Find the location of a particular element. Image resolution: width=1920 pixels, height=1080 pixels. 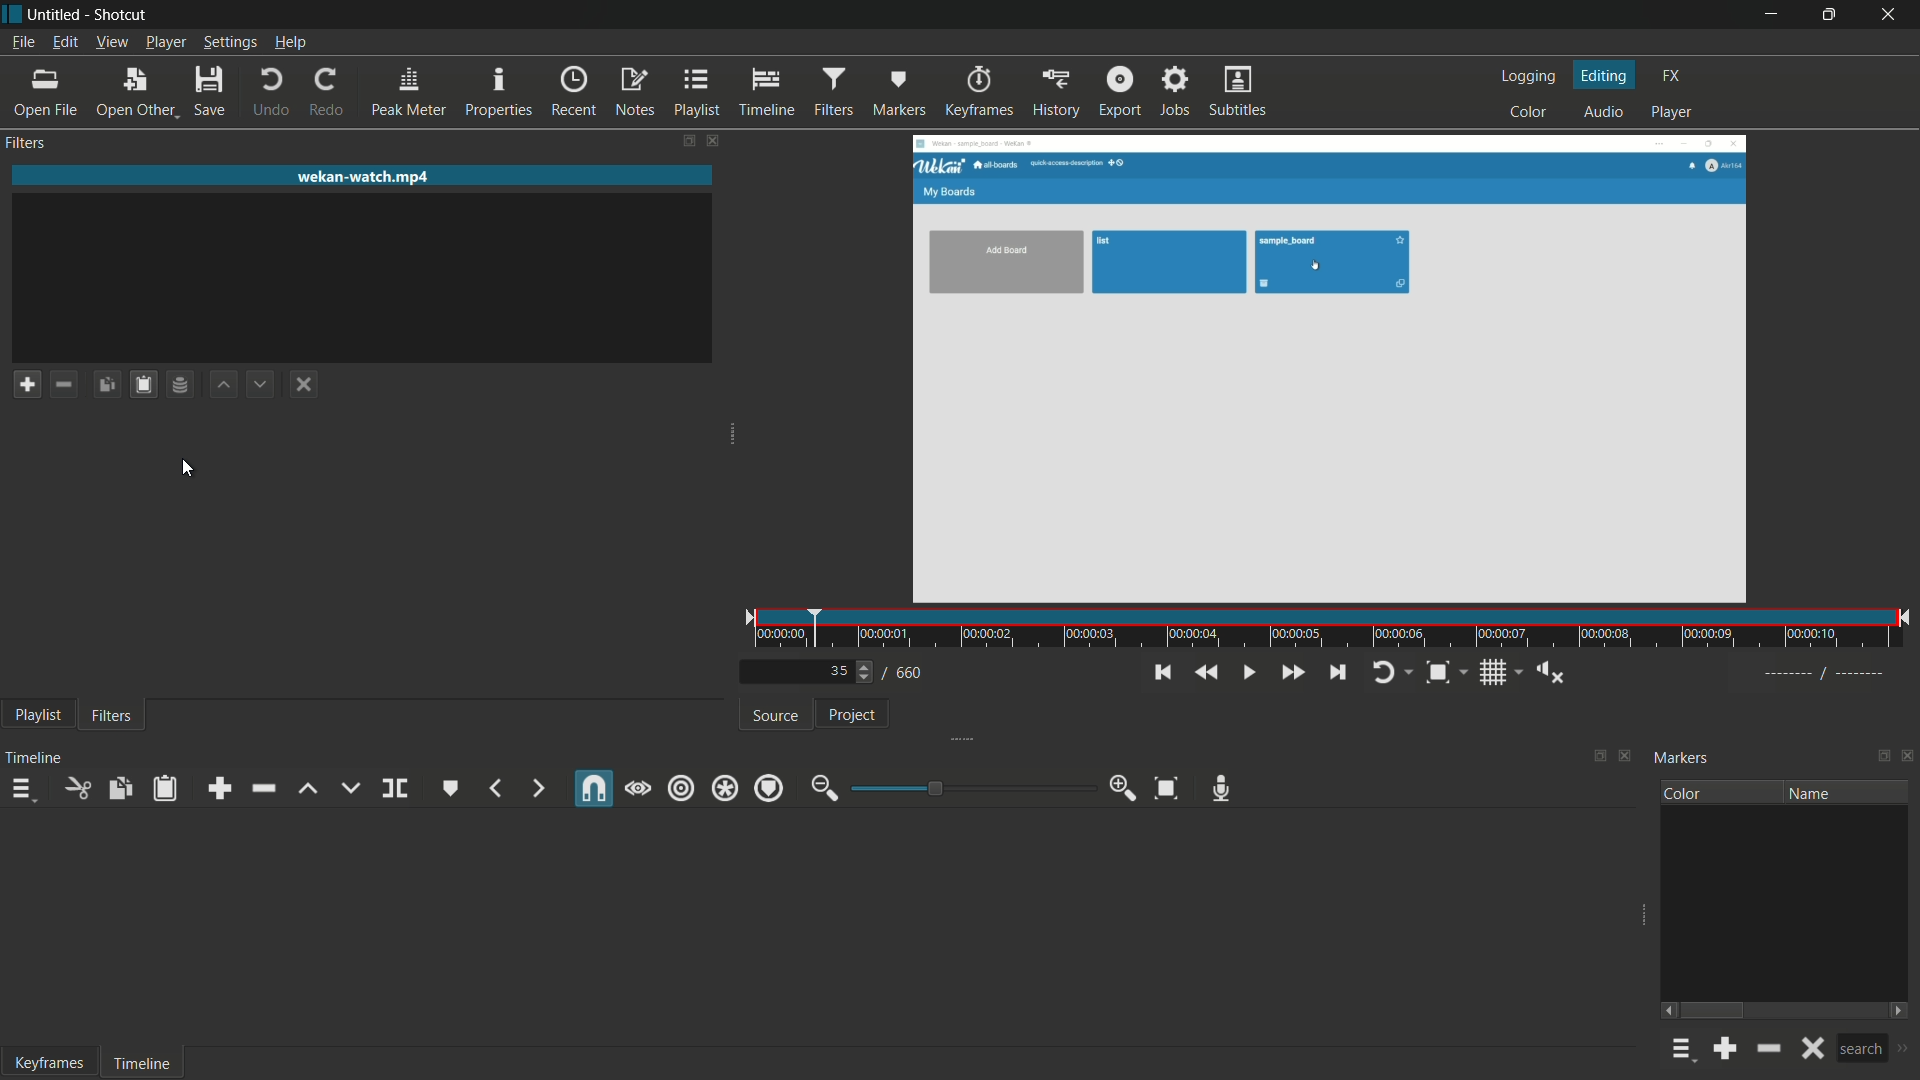

color is located at coordinates (1684, 793).